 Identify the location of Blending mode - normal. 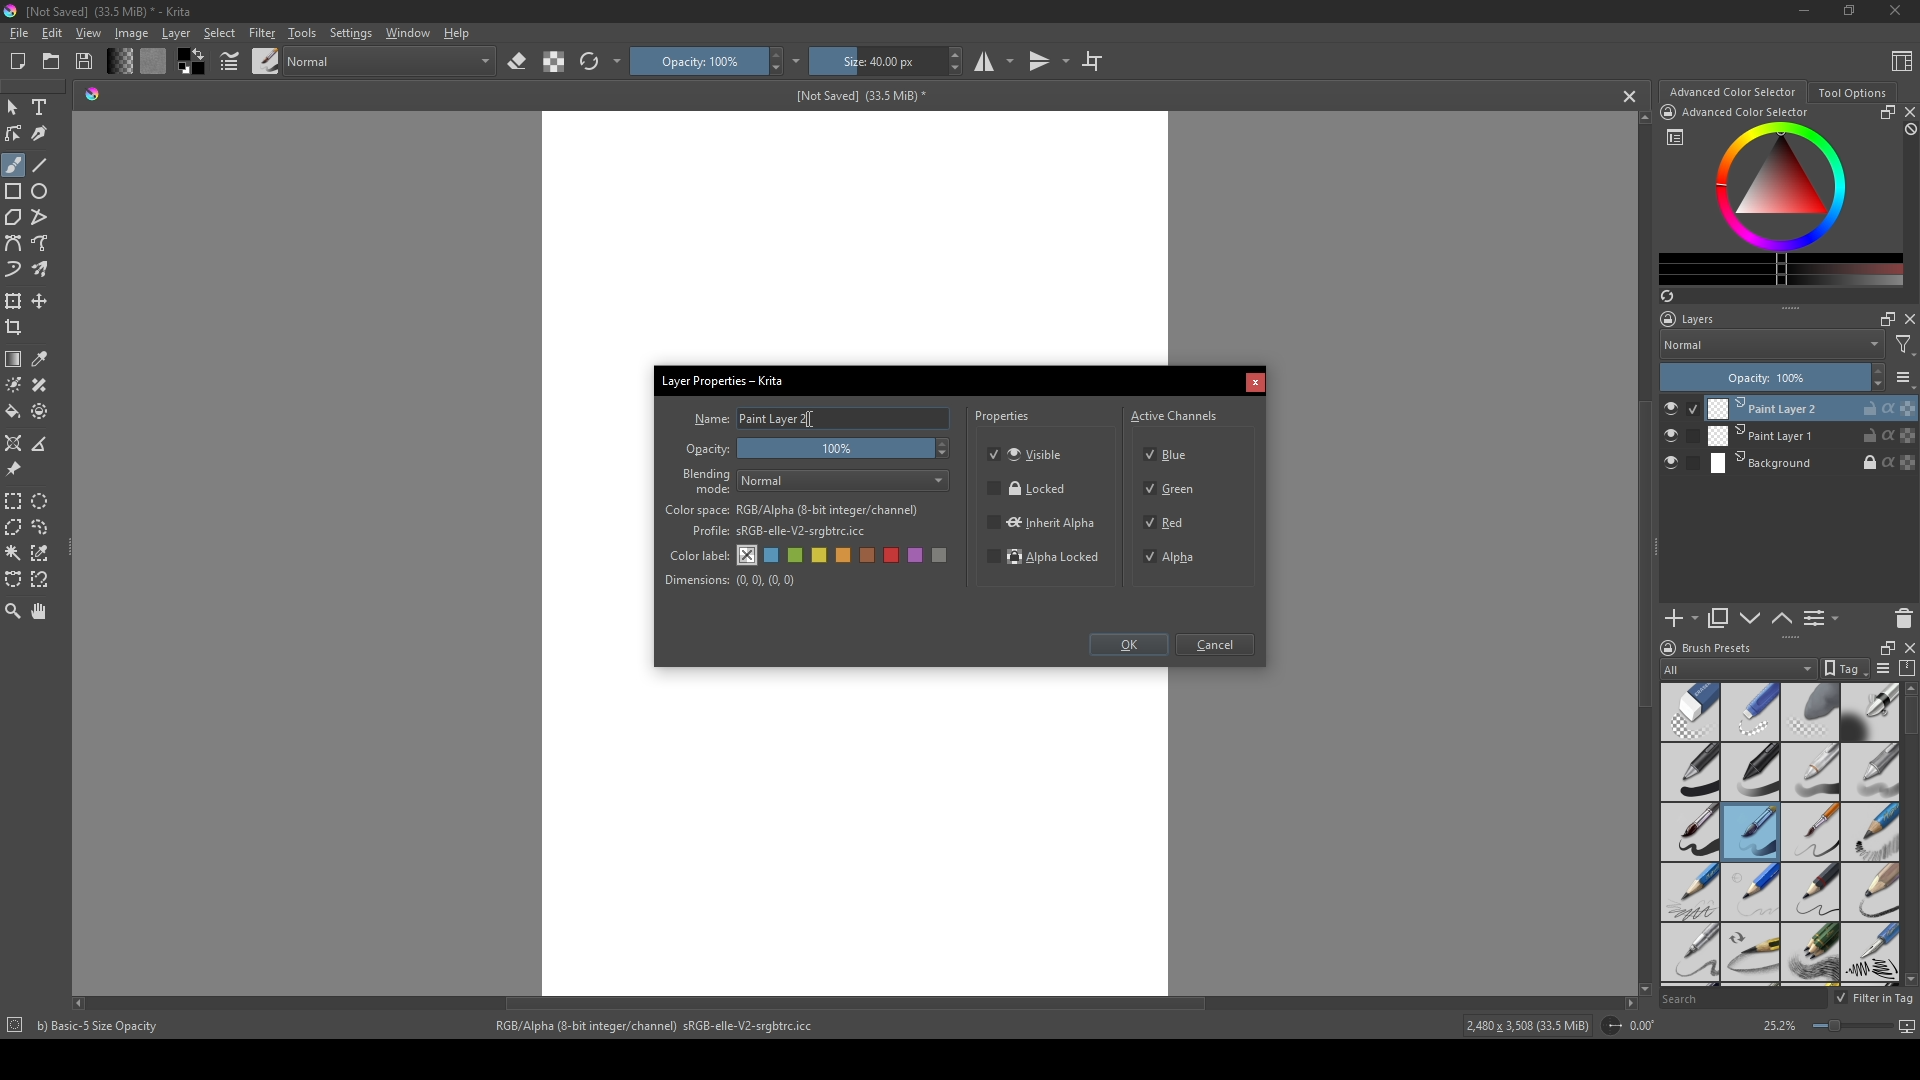
(707, 480).